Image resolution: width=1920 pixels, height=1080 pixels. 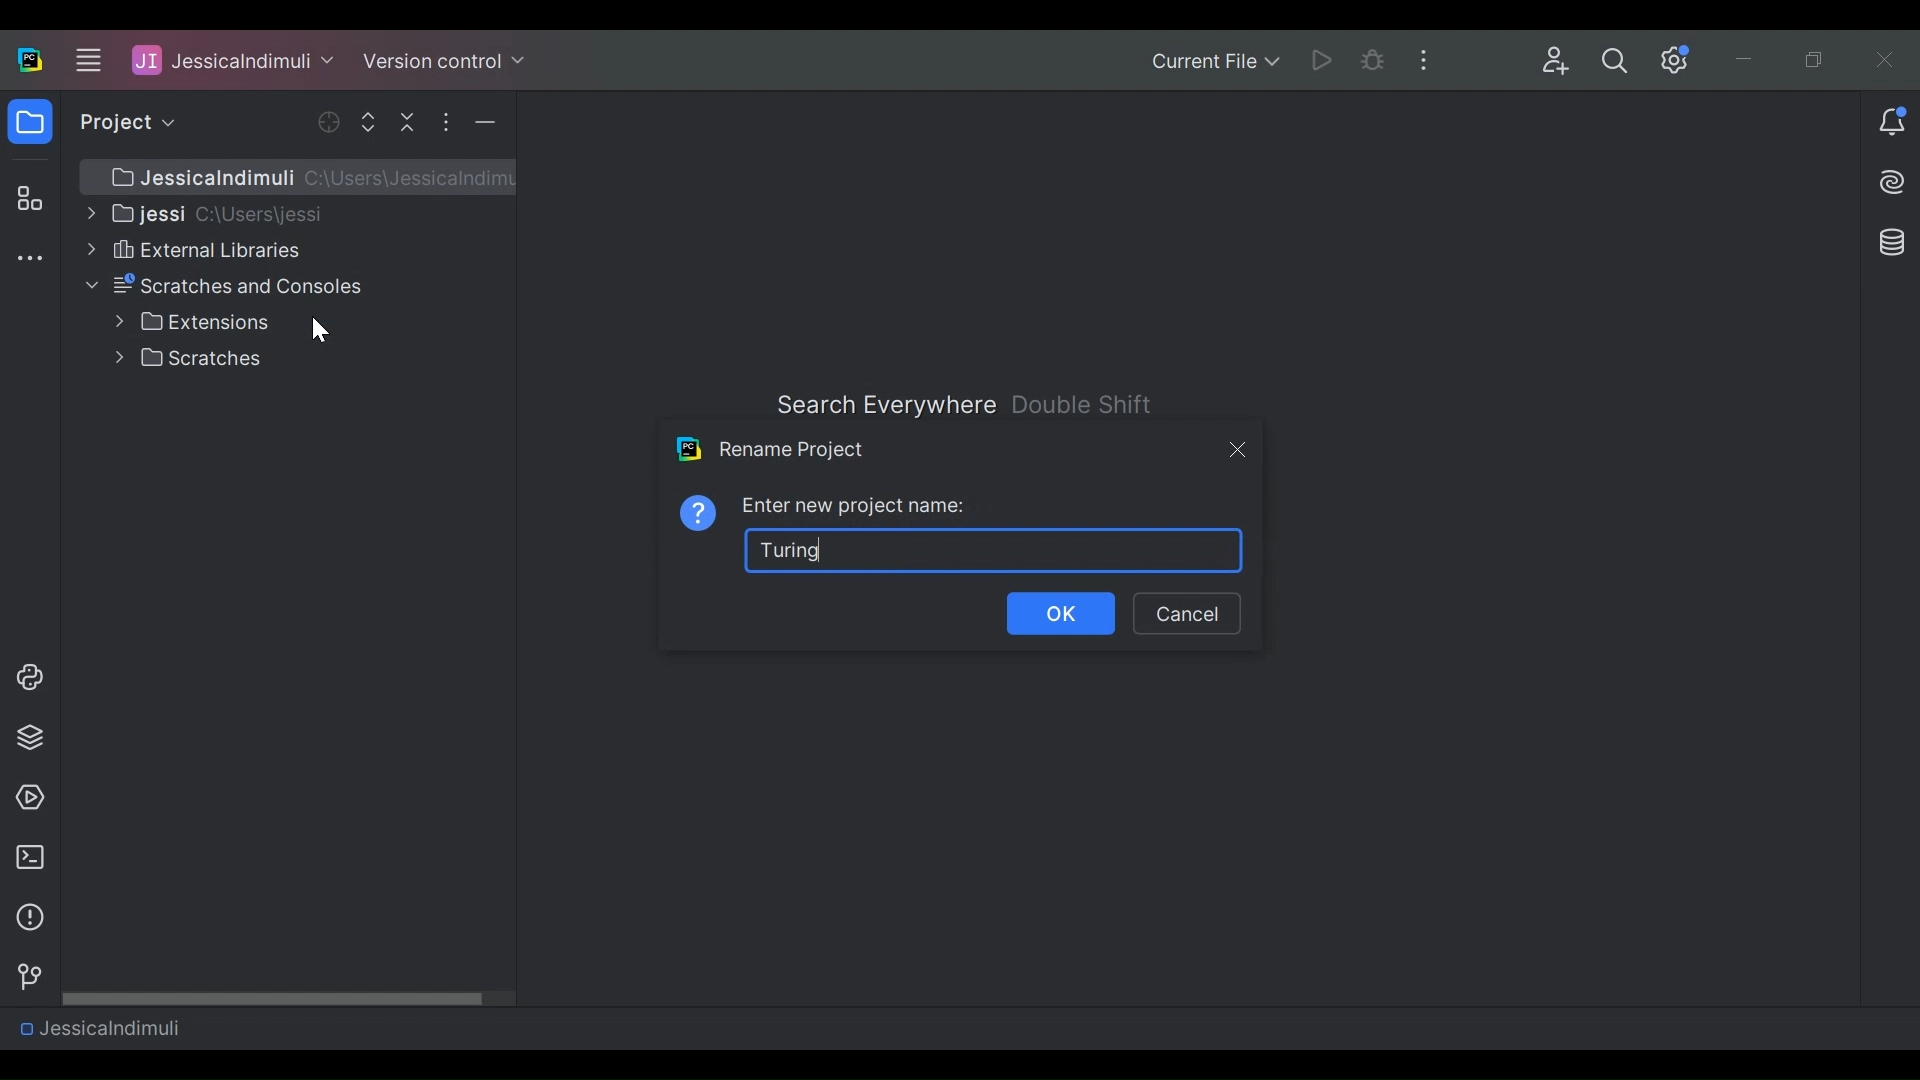 What do you see at coordinates (228, 286) in the screenshot?
I see `Scratches and Console File` at bounding box center [228, 286].